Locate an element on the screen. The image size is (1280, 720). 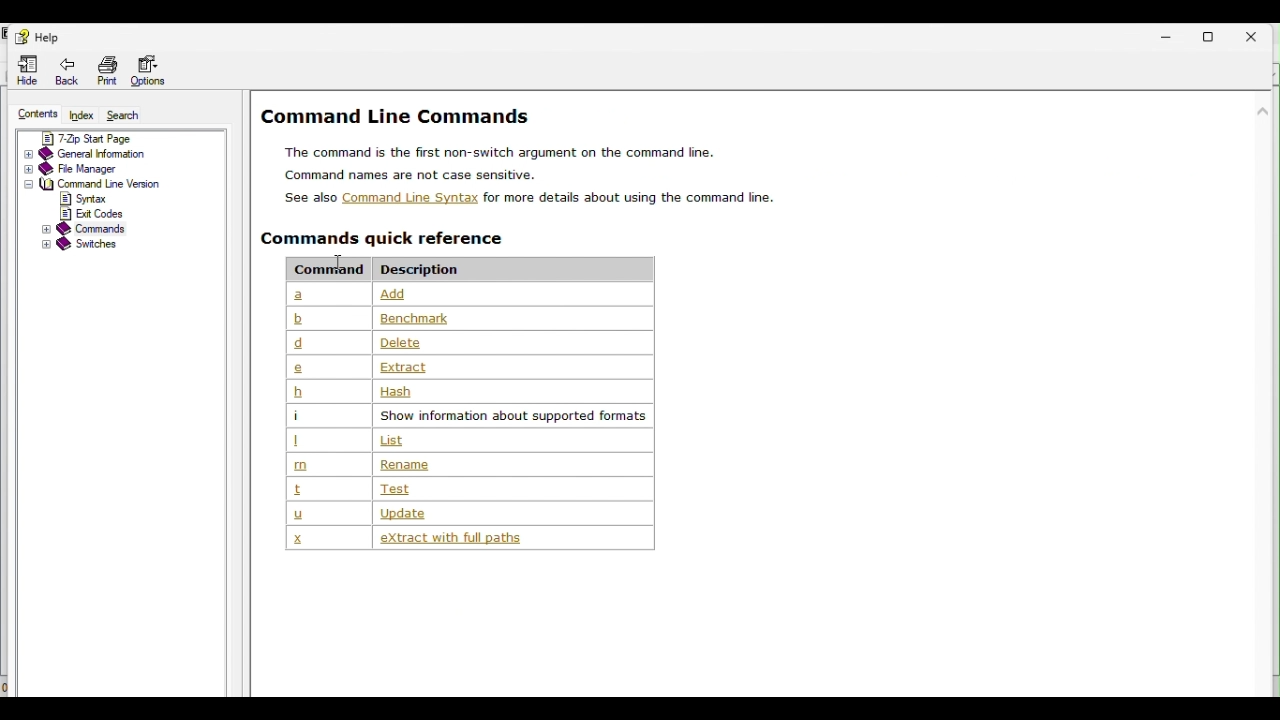
description is located at coordinates (485, 539).